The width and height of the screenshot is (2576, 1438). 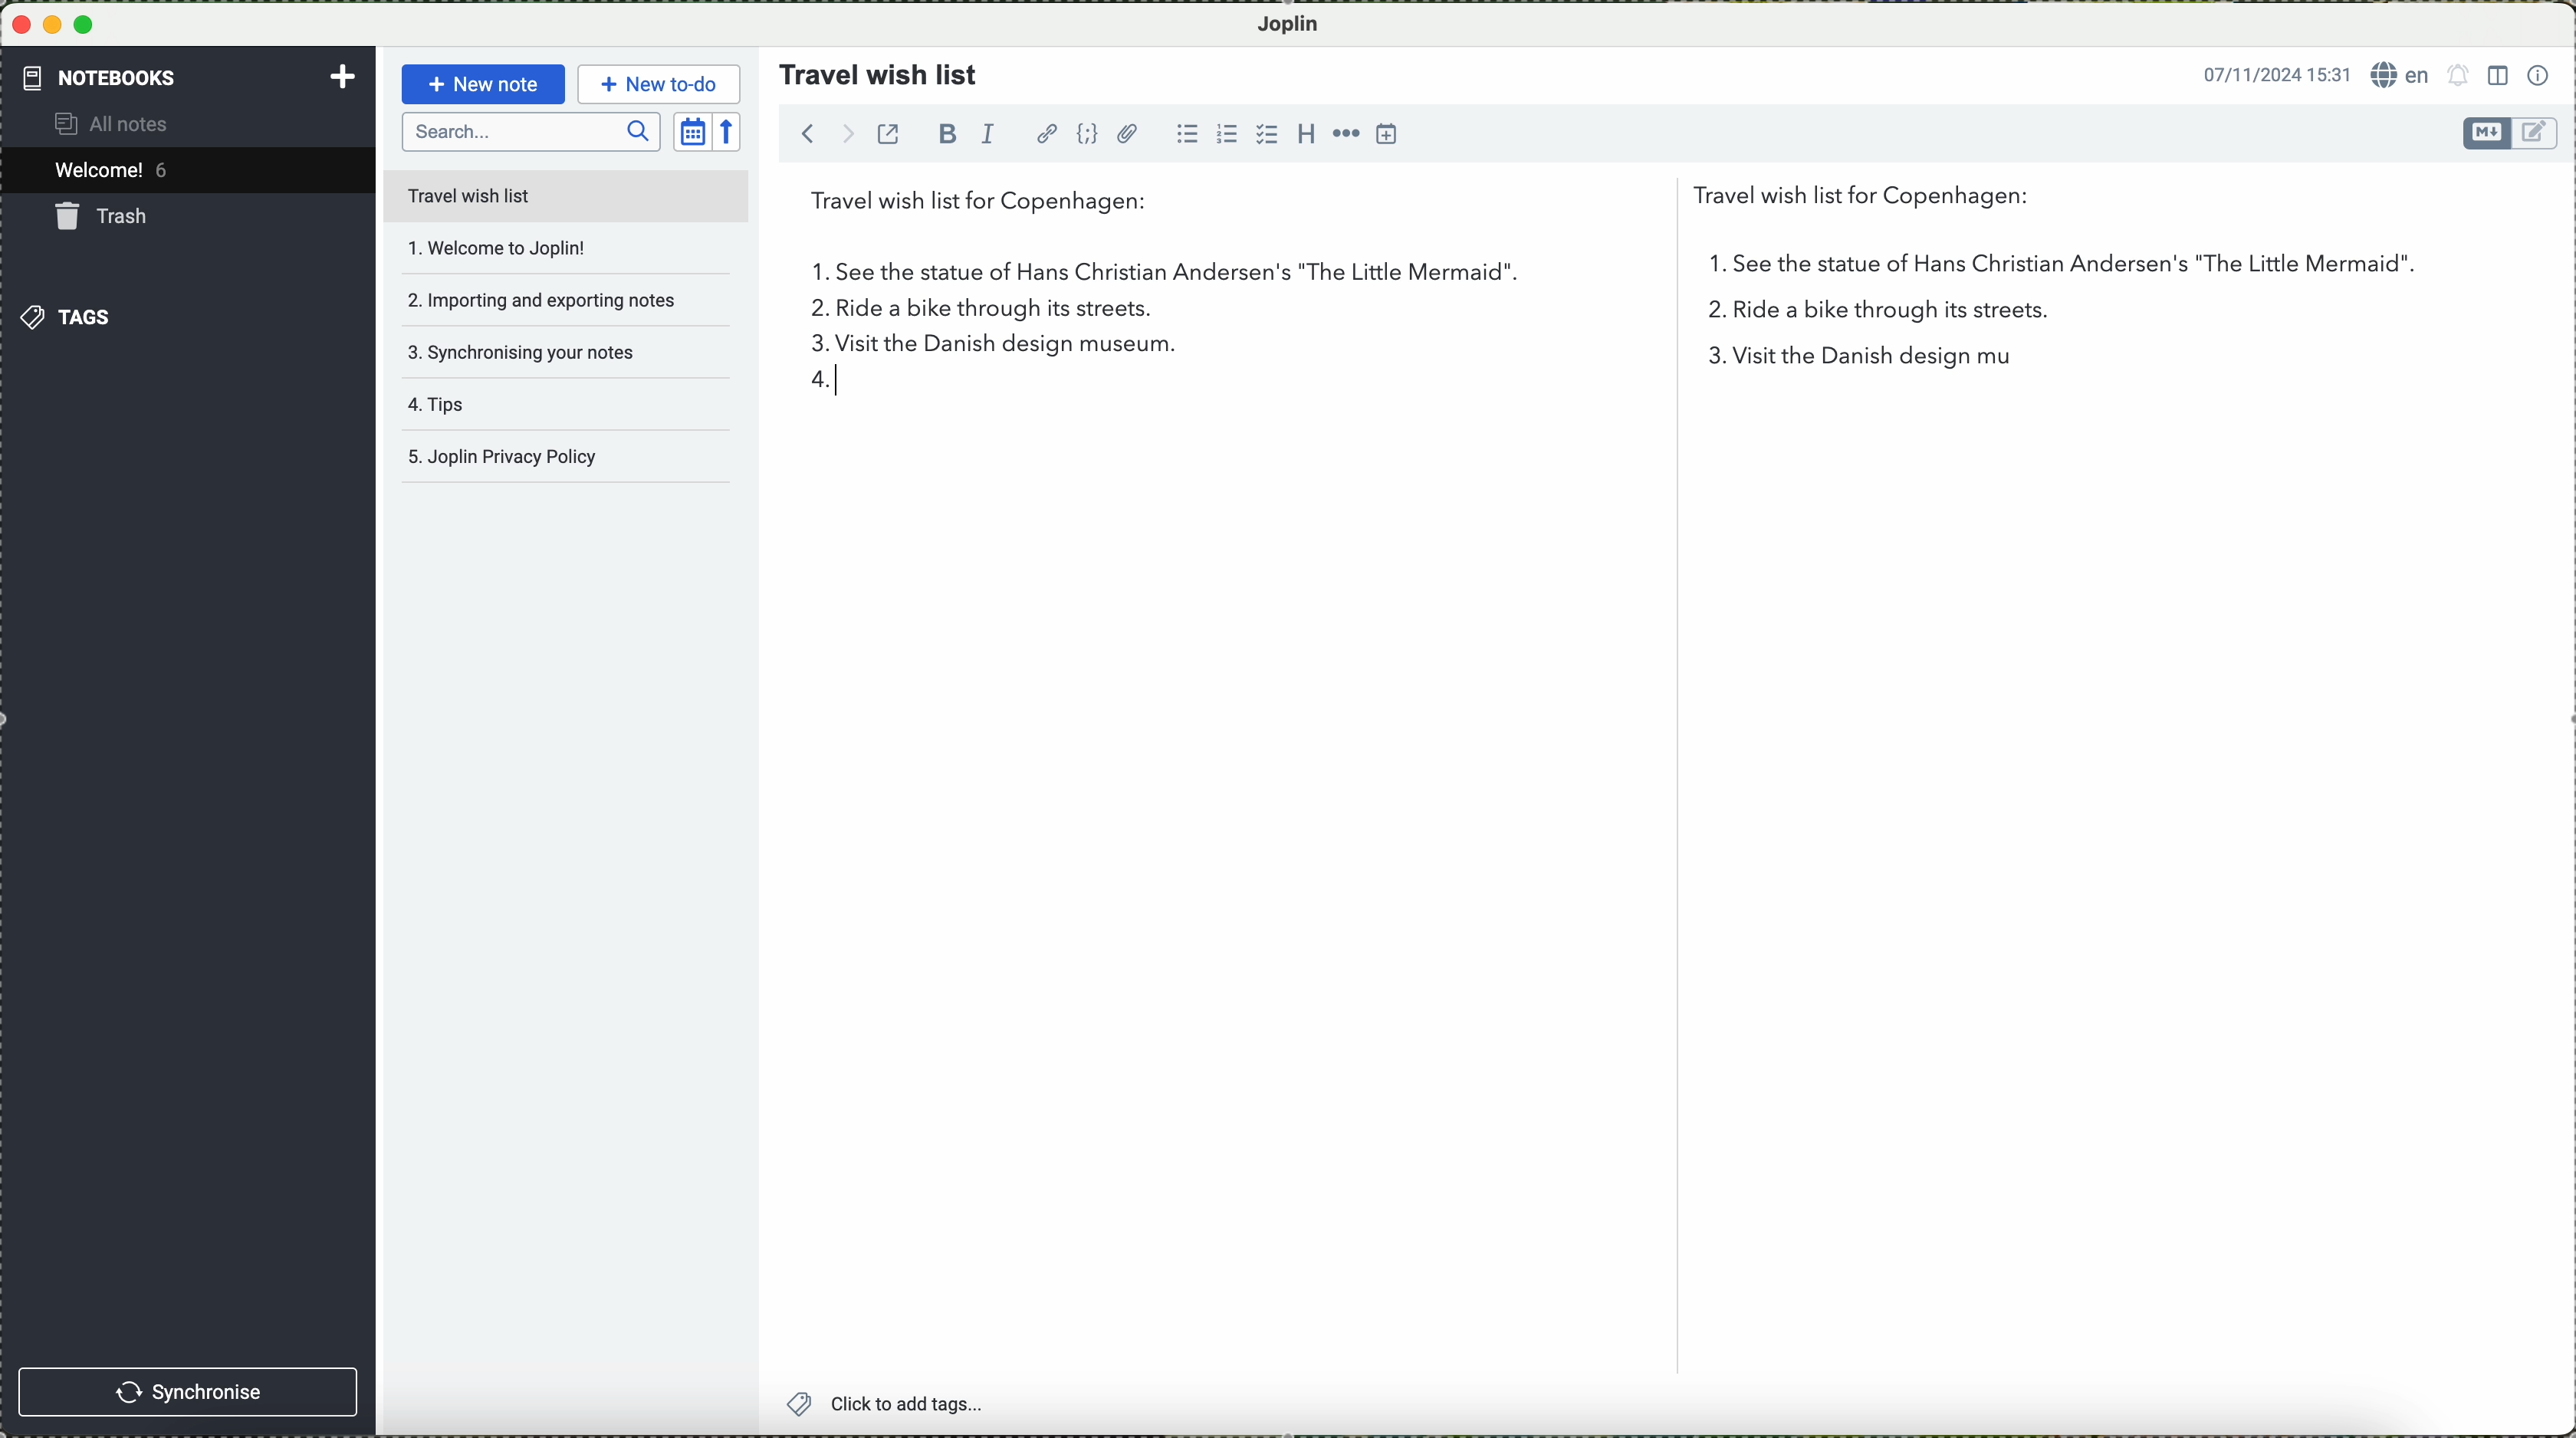 I want to click on checkbox, so click(x=1264, y=134).